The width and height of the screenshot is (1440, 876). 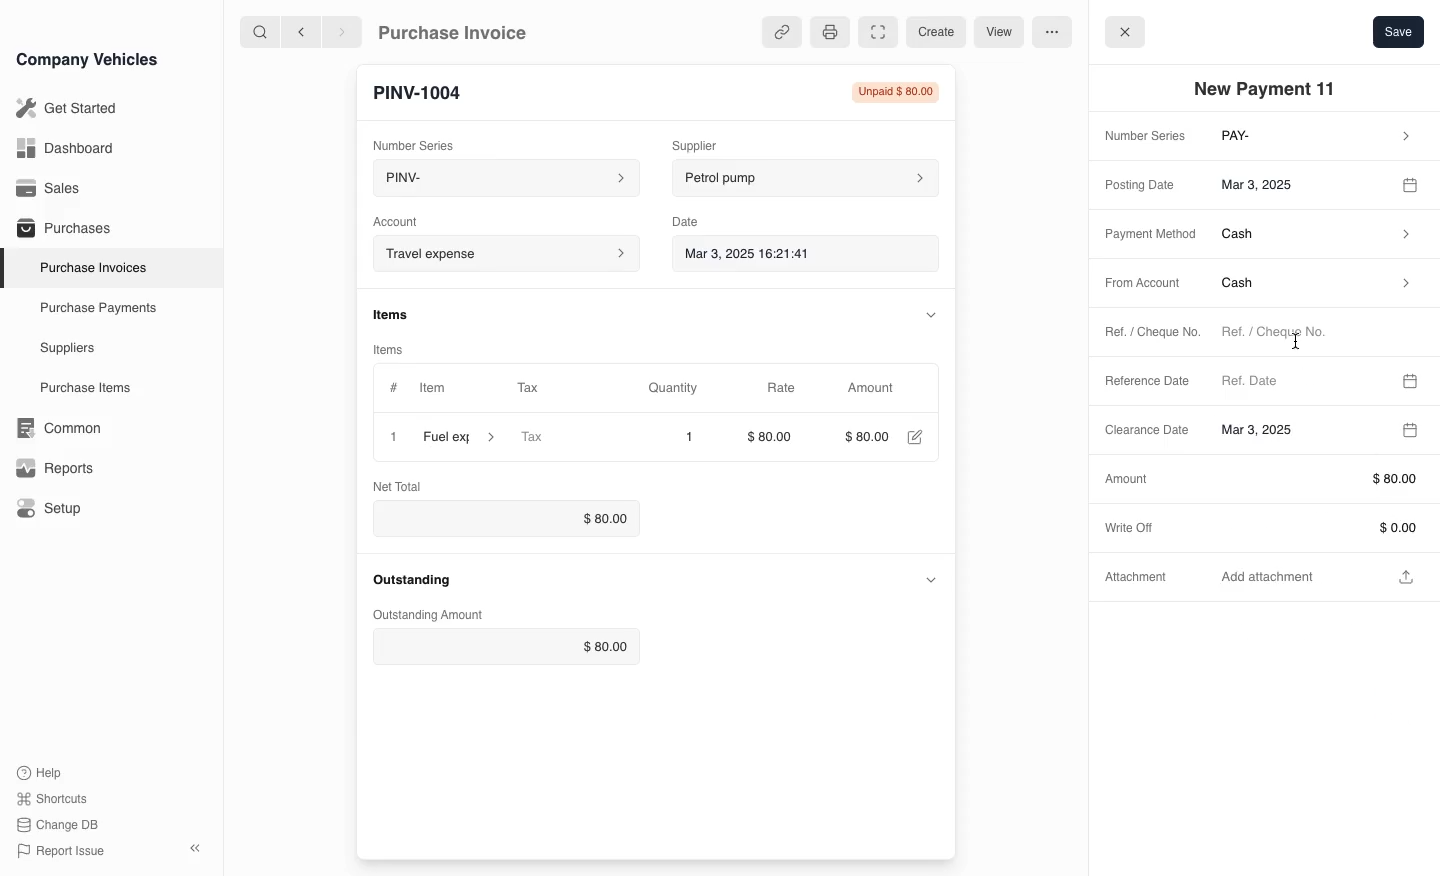 I want to click on print, so click(x=828, y=31).